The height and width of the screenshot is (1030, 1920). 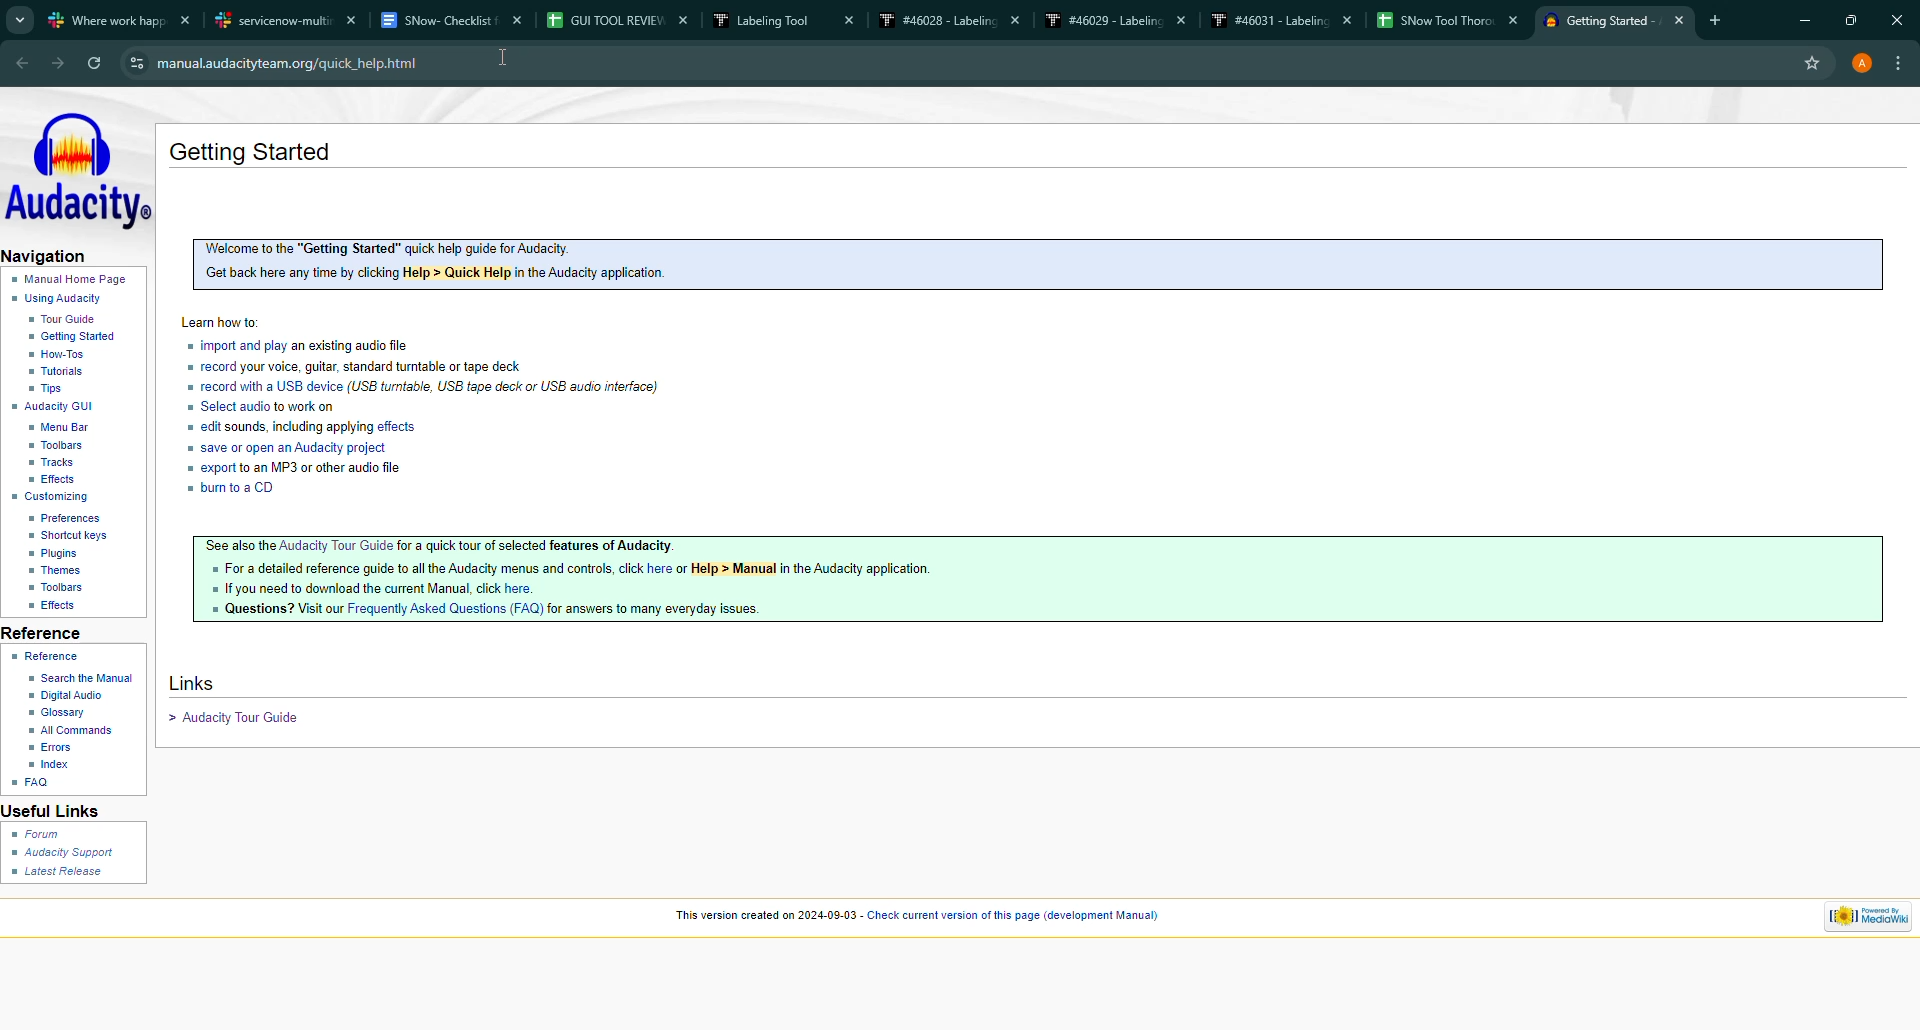 I want to click on reference, so click(x=59, y=659).